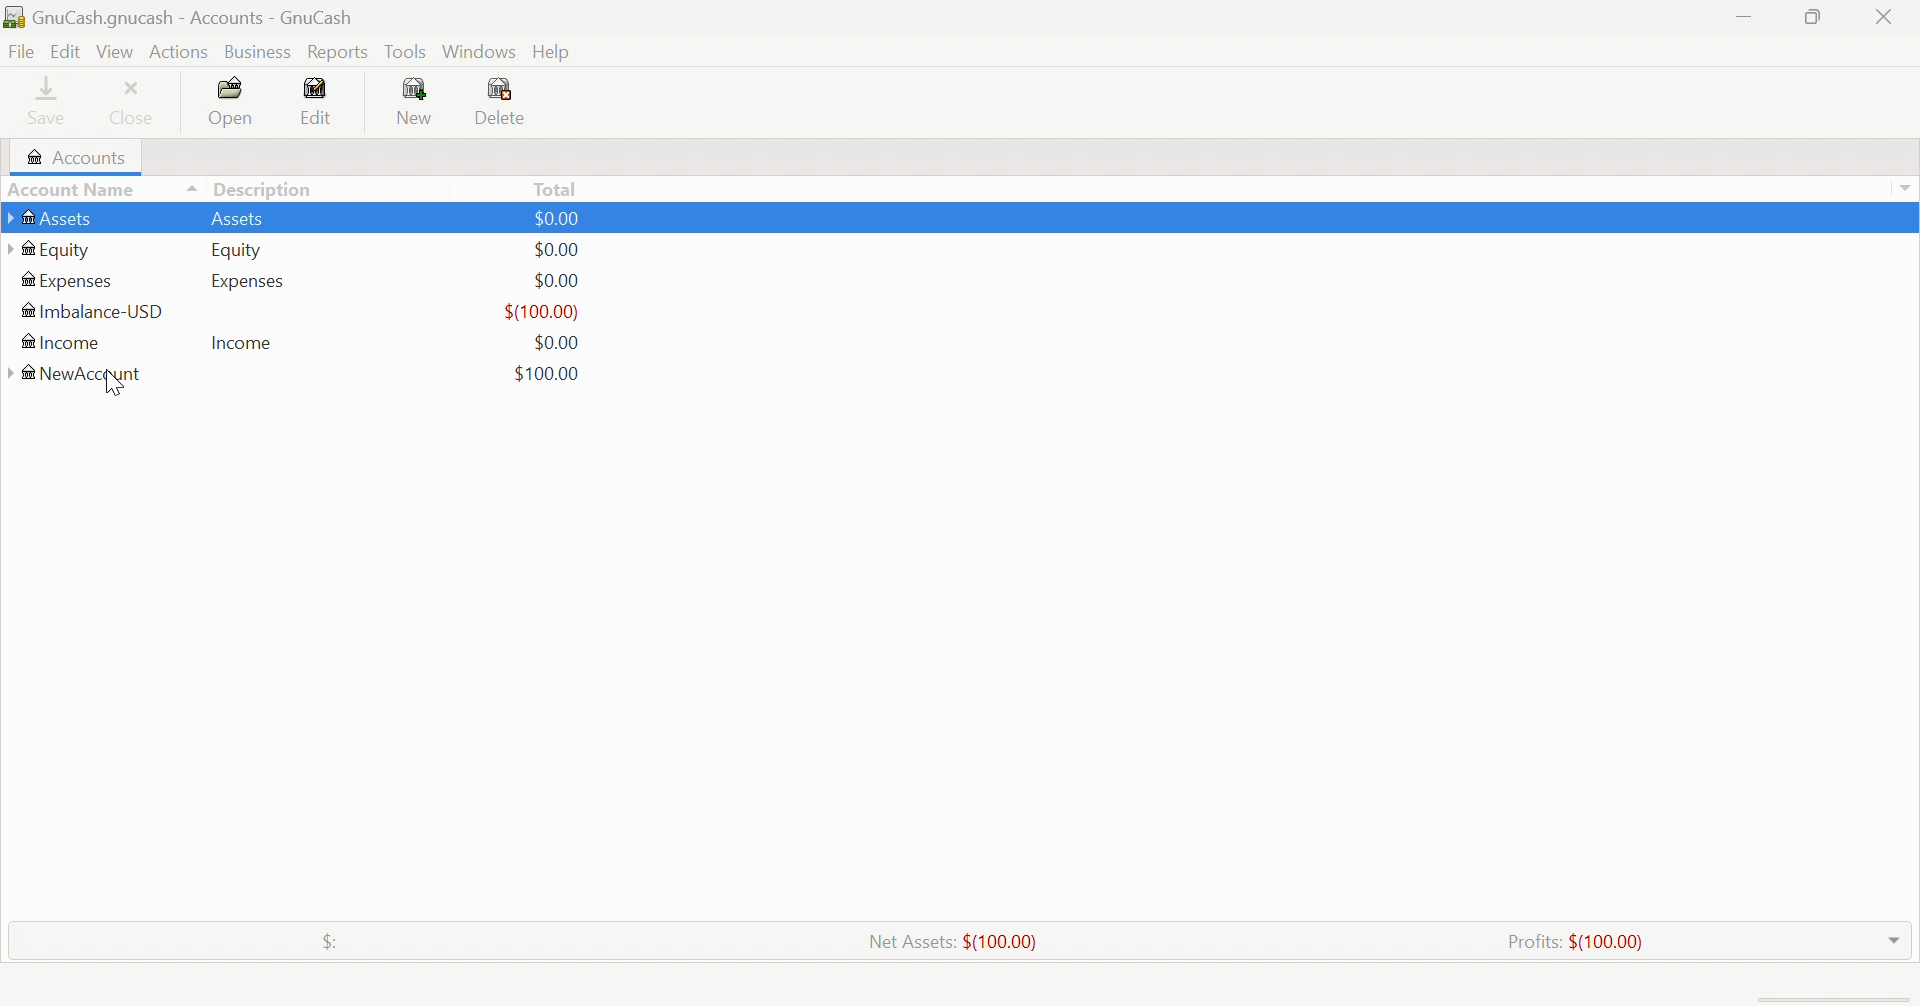 Image resolution: width=1920 pixels, height=1006 pixels. I want to click on Equity, so click(51, 249).